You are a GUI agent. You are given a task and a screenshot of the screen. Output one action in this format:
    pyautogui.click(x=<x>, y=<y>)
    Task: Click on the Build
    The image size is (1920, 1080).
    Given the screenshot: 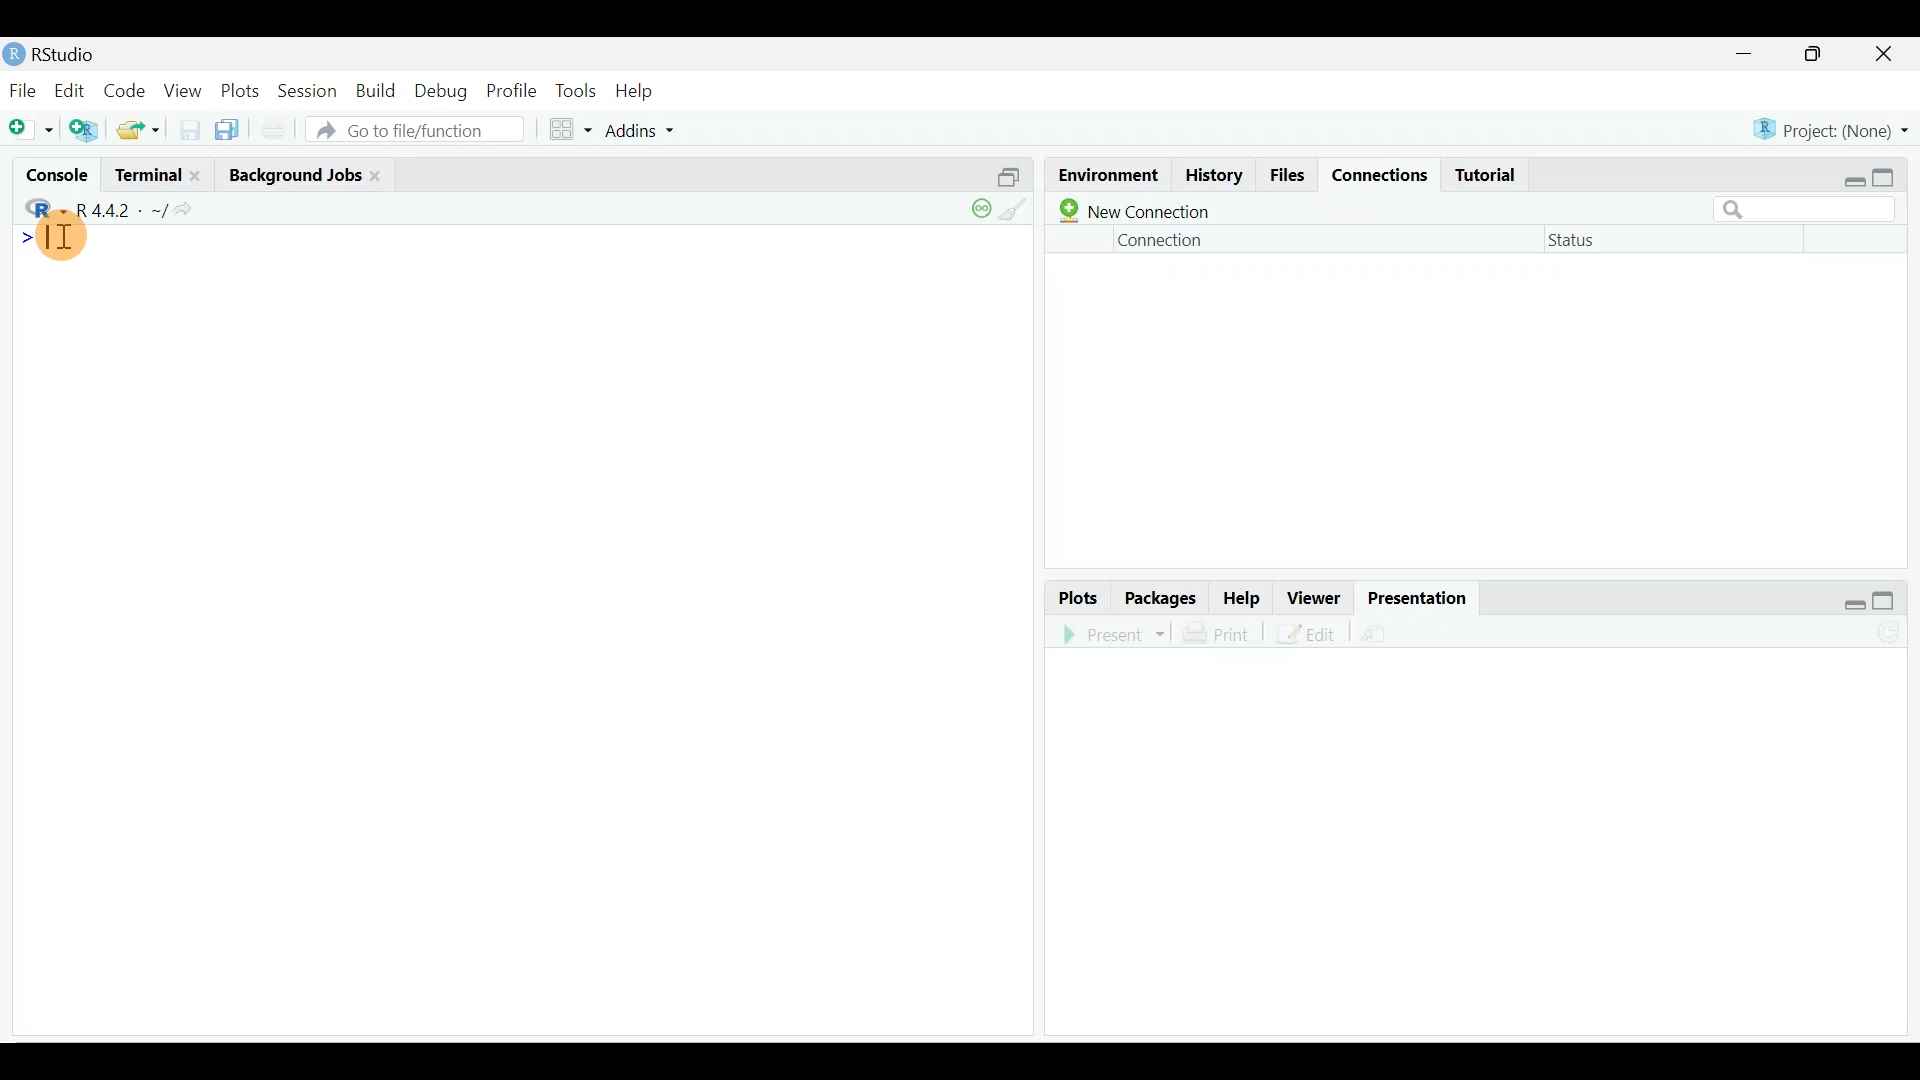 What is the action you would take?
    pyautogui.click(x=377, y=91)
    